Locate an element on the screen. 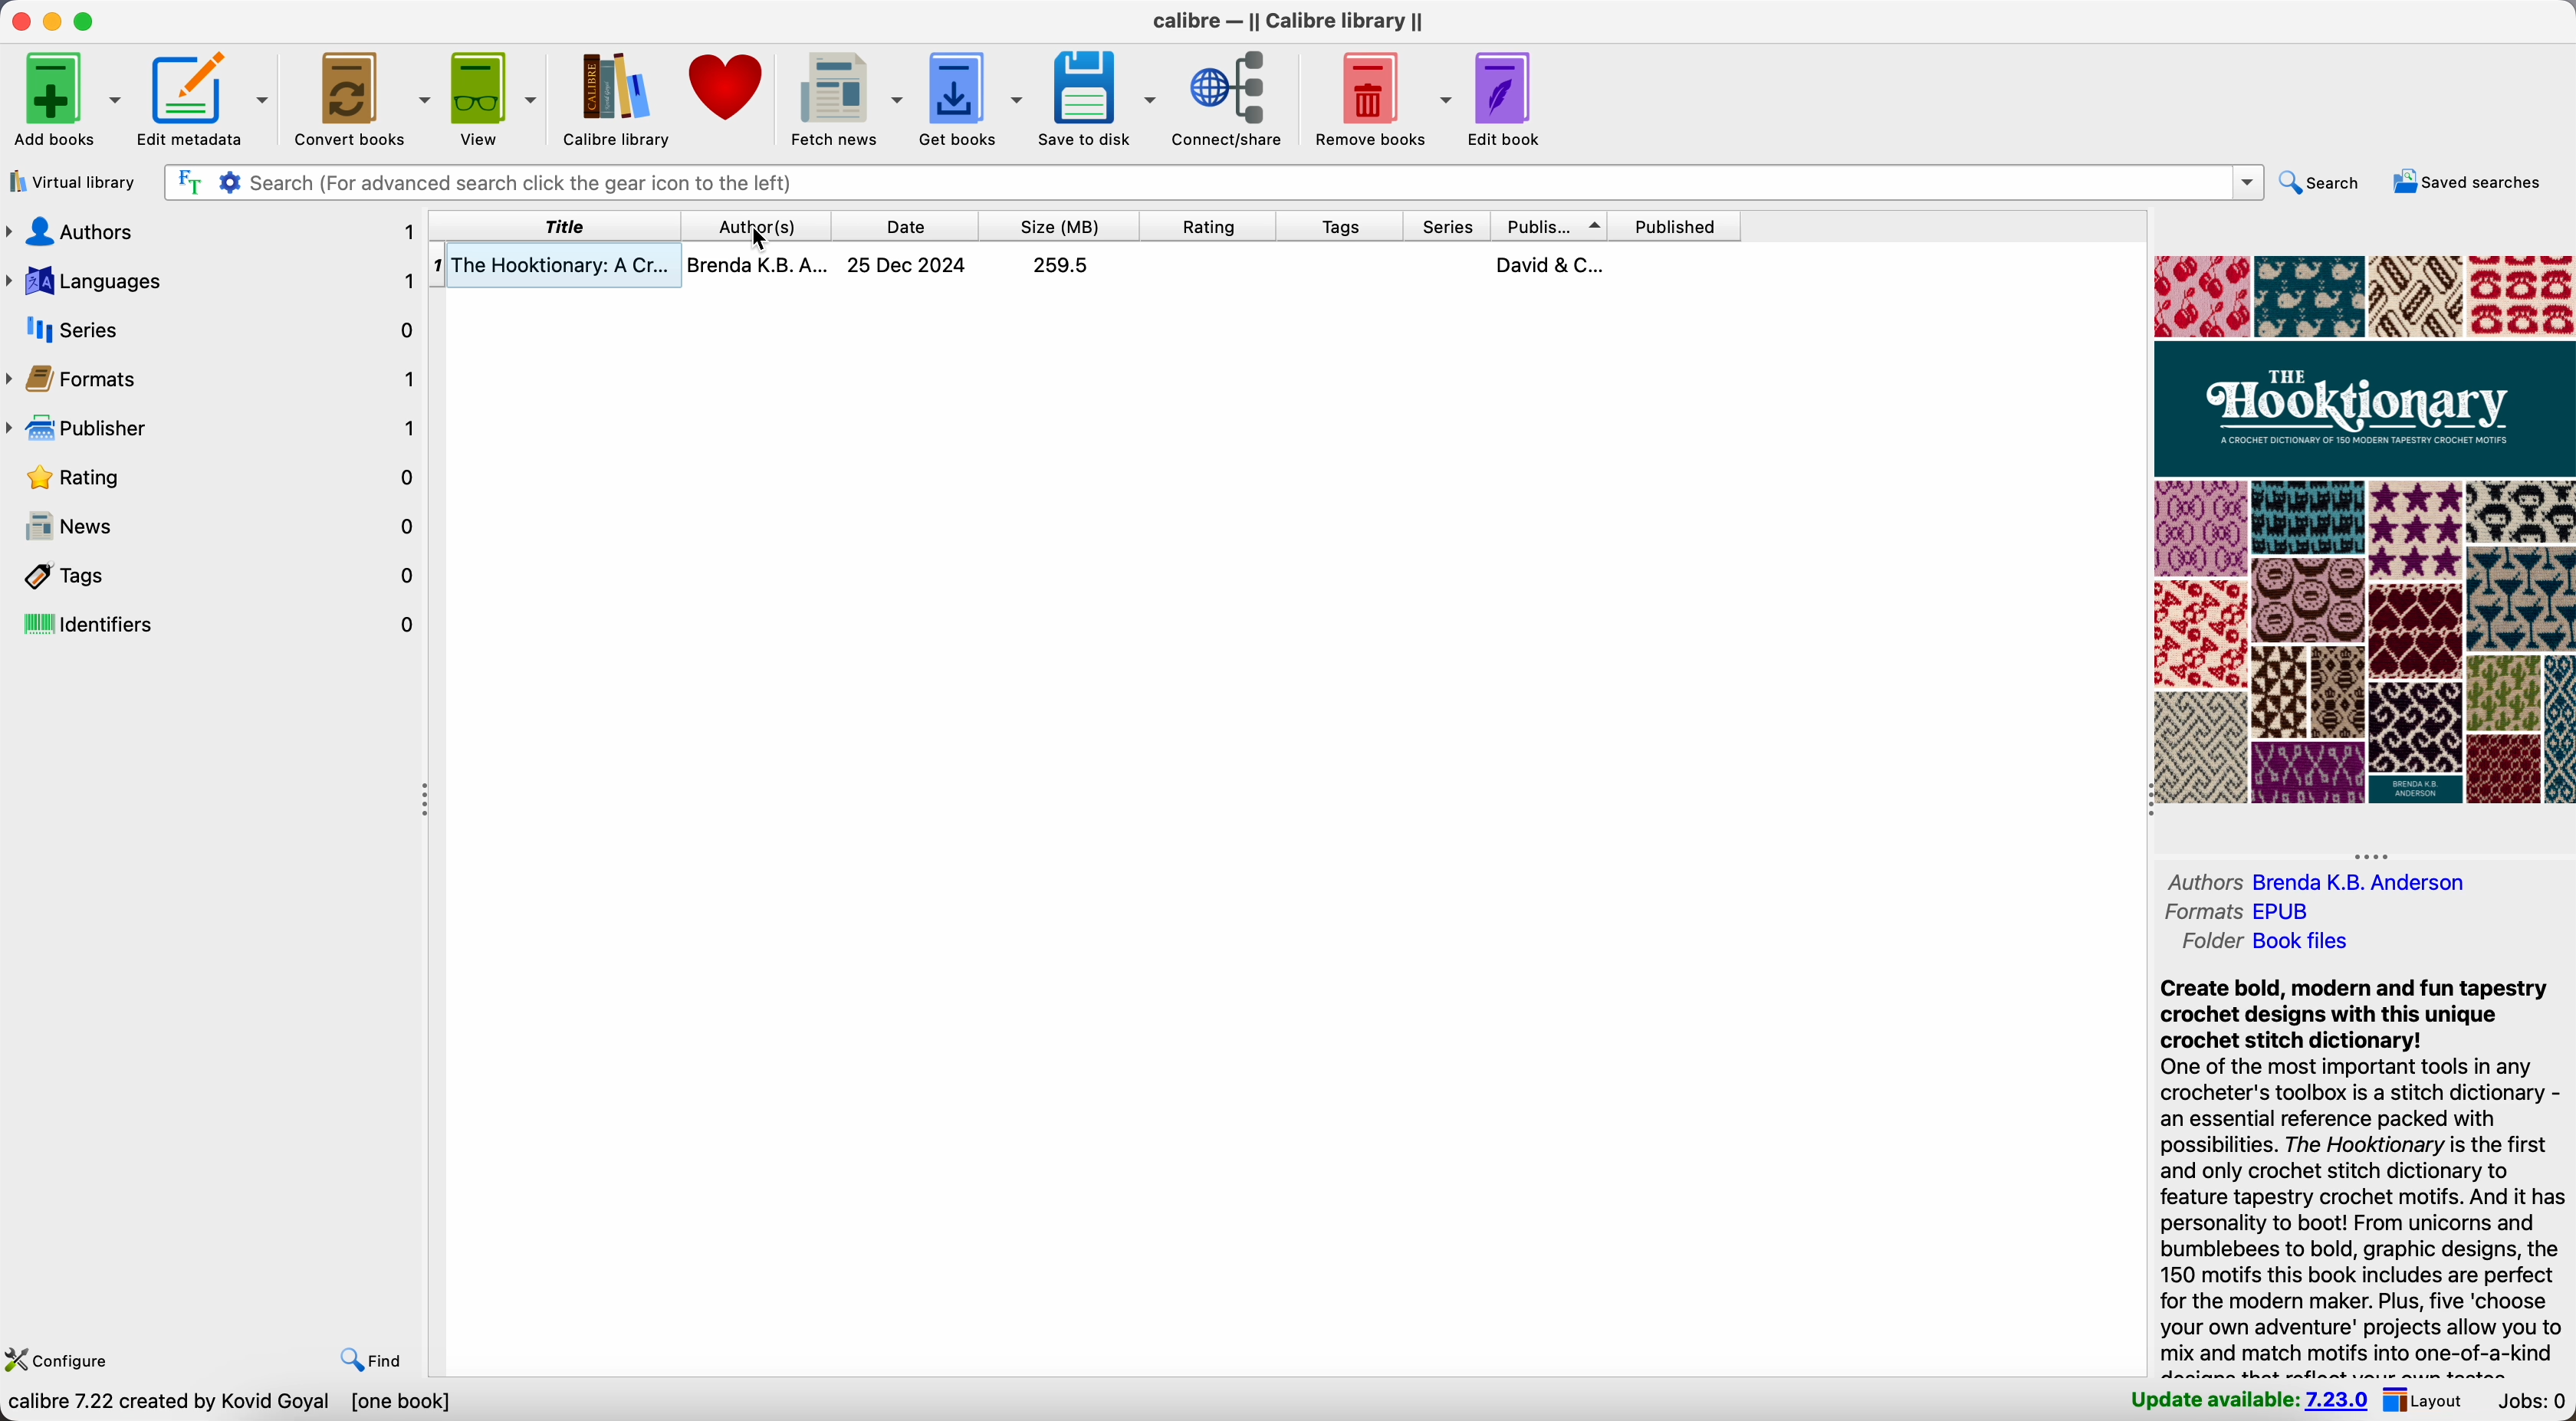  minimize is located at coordinates (57, 23).